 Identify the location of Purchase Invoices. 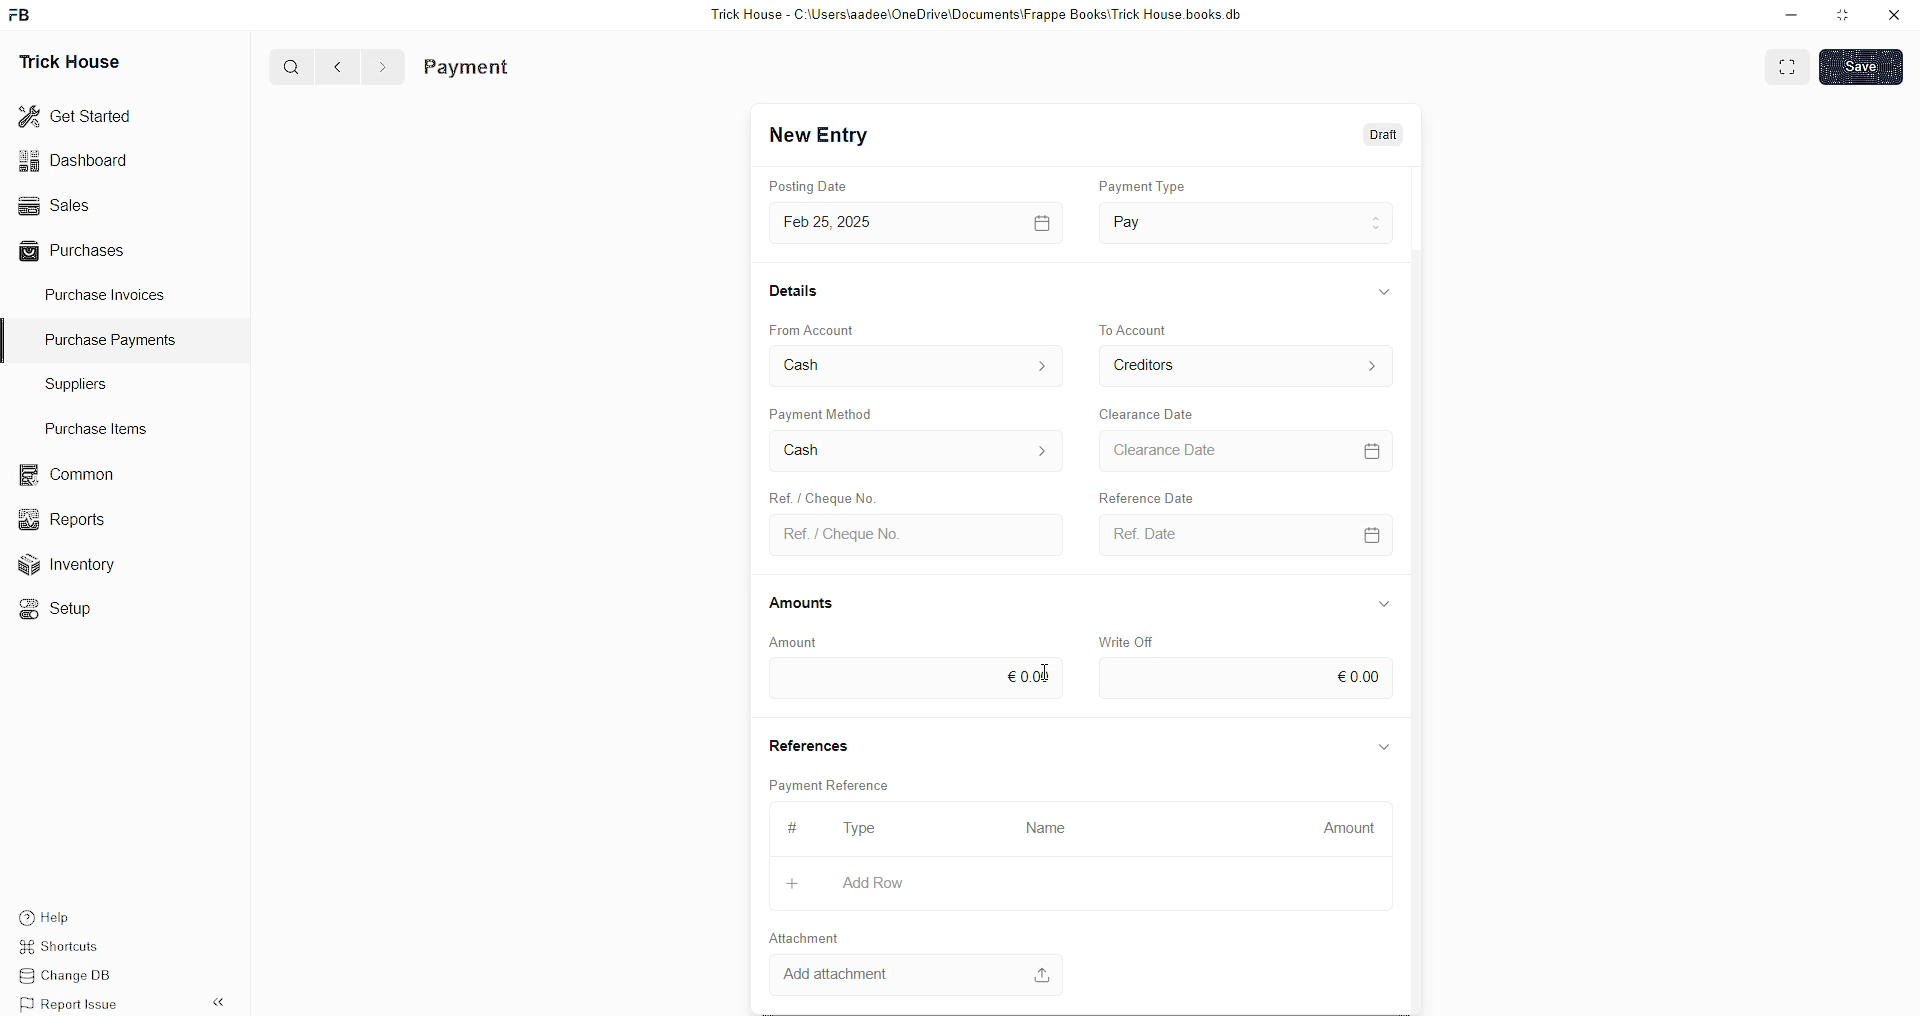
(108, 293).